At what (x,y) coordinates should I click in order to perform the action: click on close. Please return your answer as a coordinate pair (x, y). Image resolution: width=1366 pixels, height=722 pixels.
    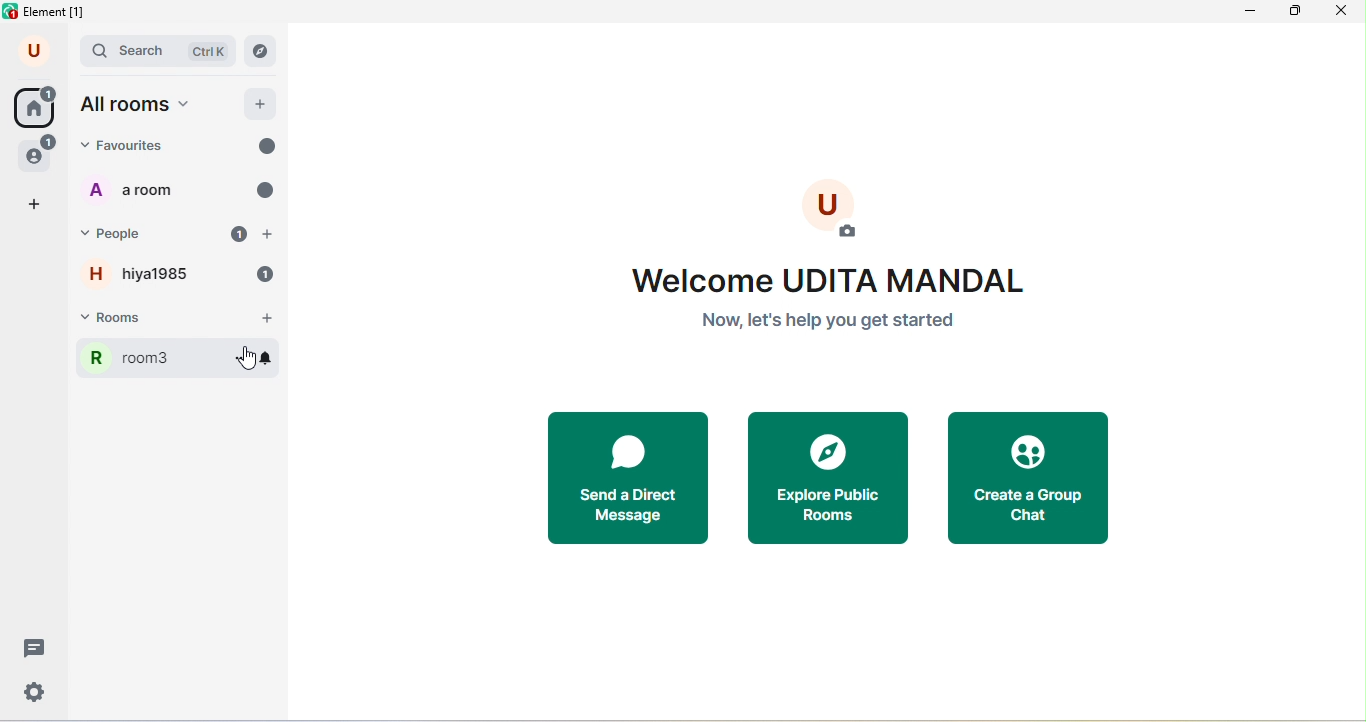
    Looking at the image, I should click on (1346, 13).